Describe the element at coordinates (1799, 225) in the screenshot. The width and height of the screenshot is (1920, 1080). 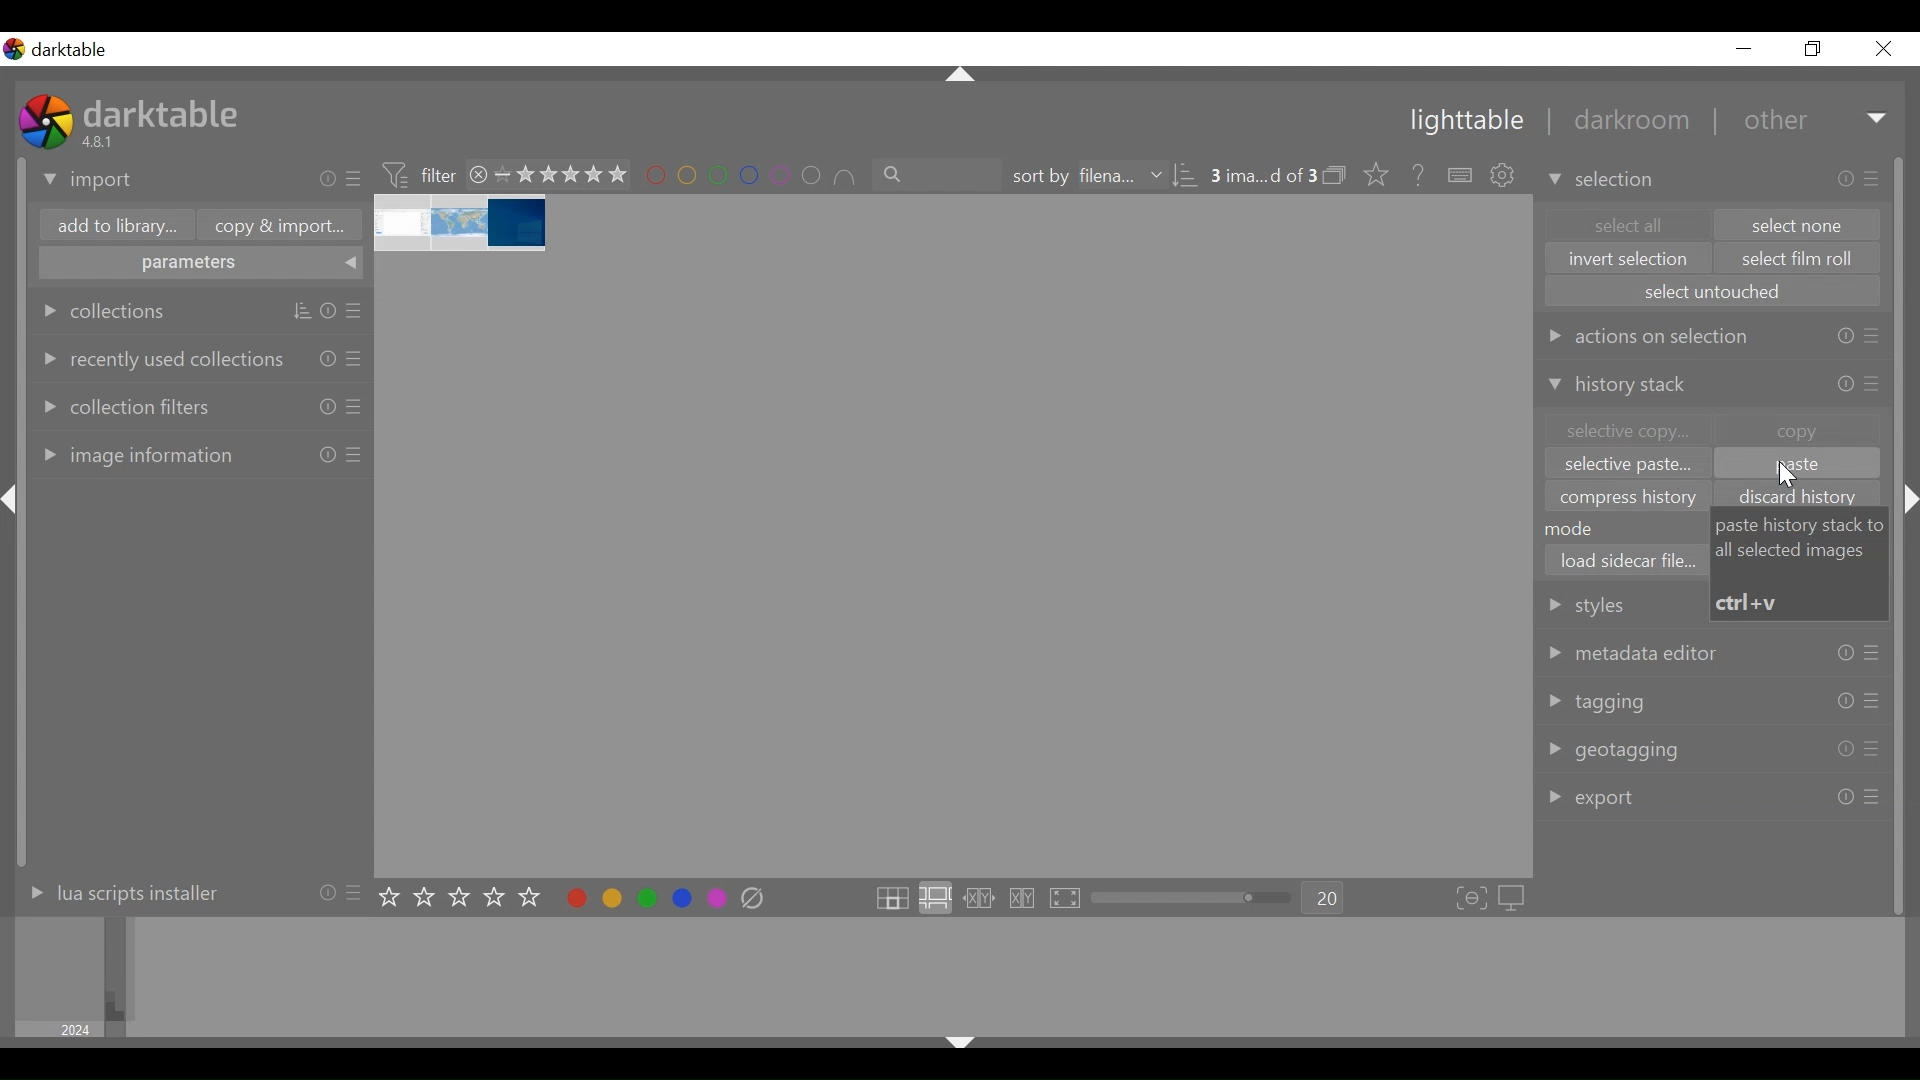
I see `select none` at that location.